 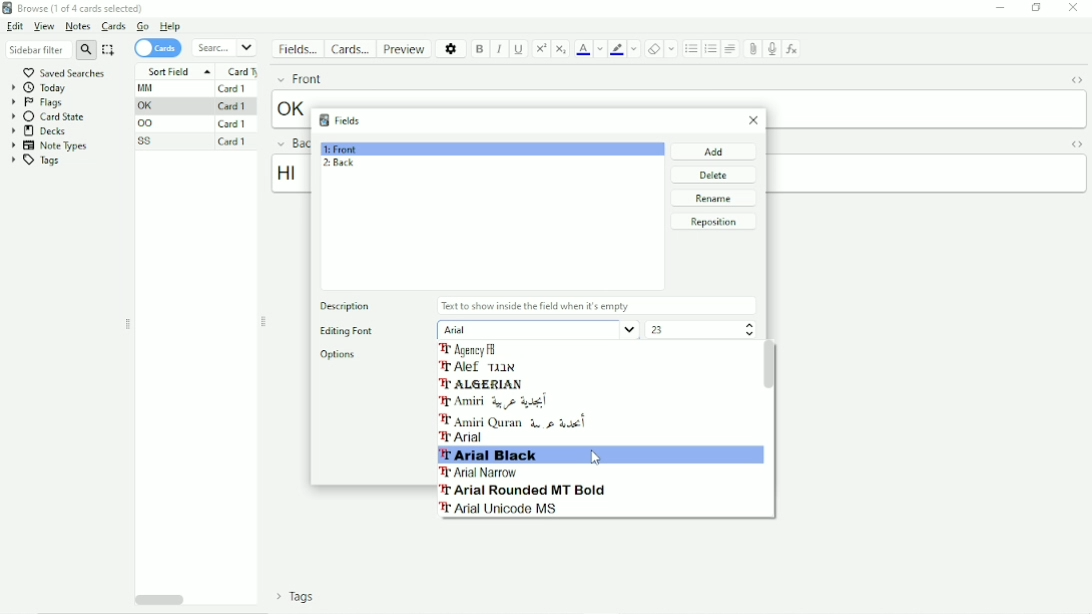 What do you see at coordinates (147, 141) in the screenshot?
I see `SS` at bounding box center [147, 141].